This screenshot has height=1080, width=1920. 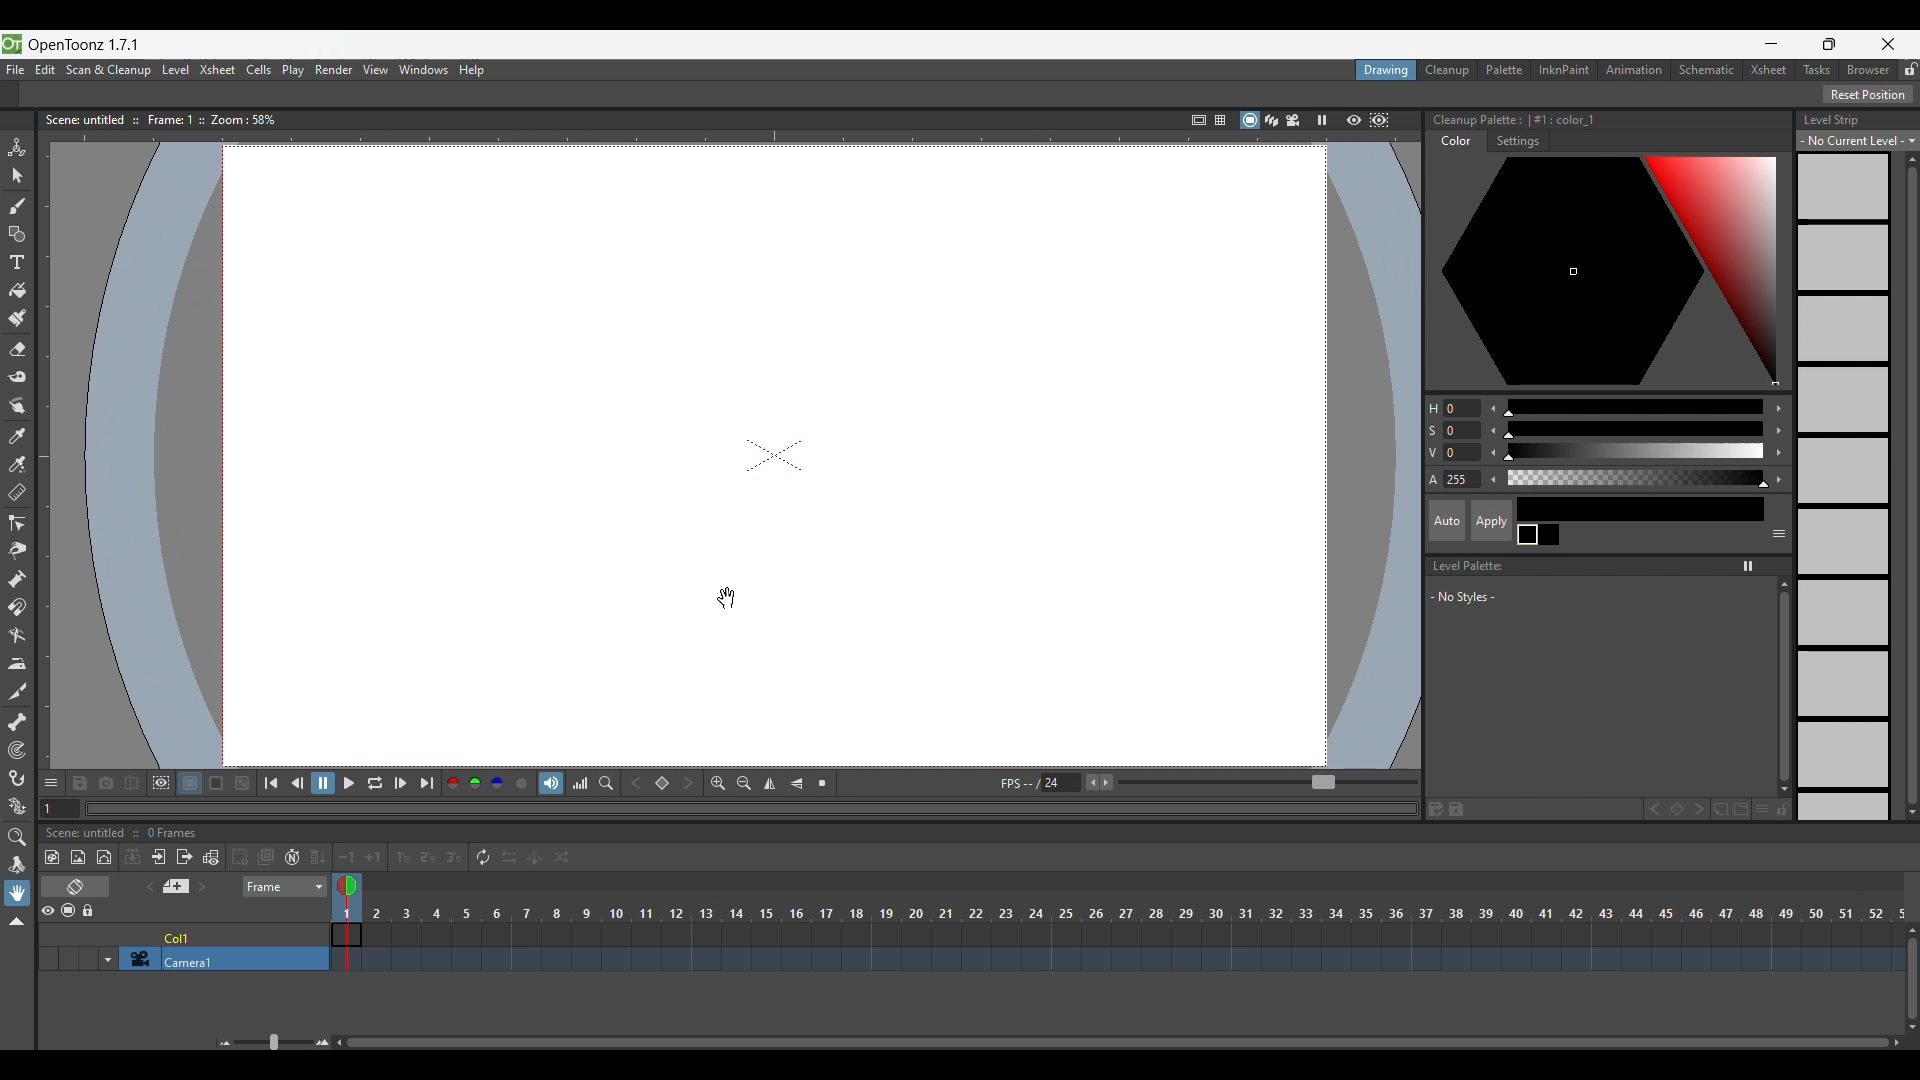 What do you see at coordinates (15, 904) in the screenshot?
I see `Cursor clicking on hand tool` at bounding box center [15, 904].